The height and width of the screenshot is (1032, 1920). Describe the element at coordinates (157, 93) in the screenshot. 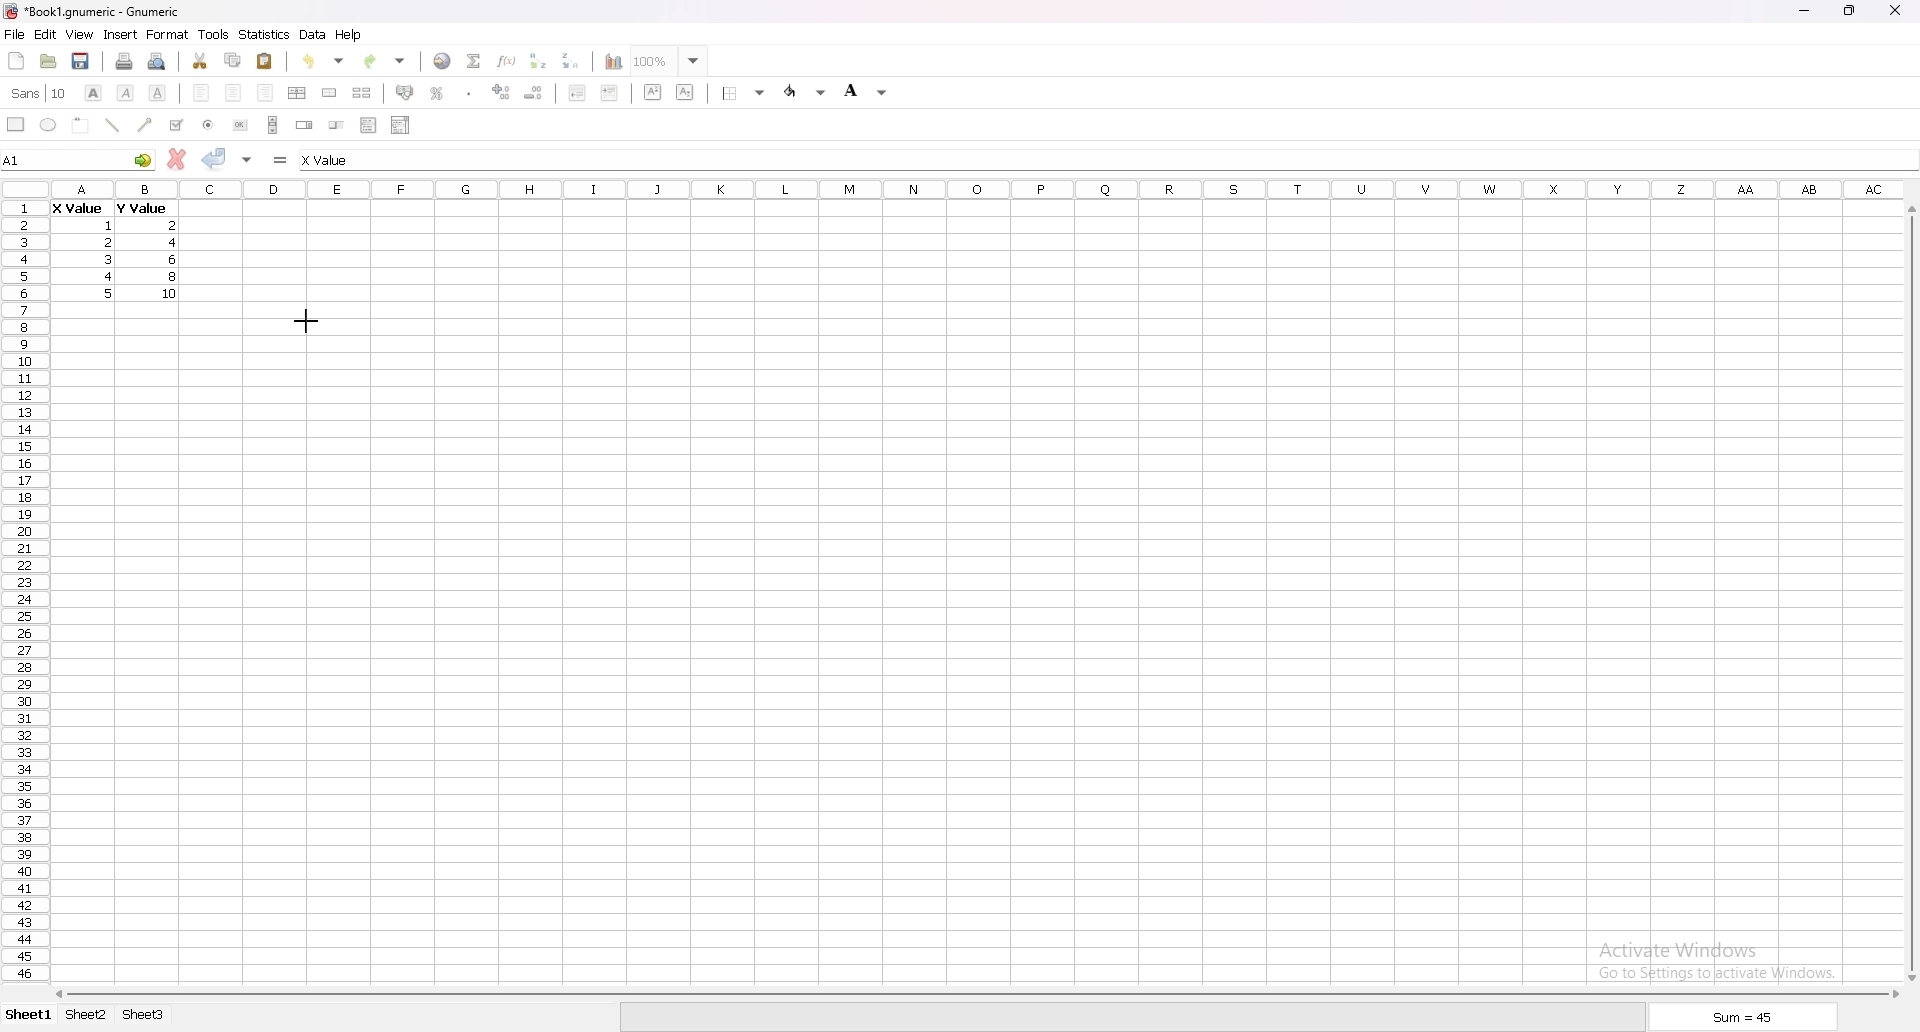

I see `underline` at that location.